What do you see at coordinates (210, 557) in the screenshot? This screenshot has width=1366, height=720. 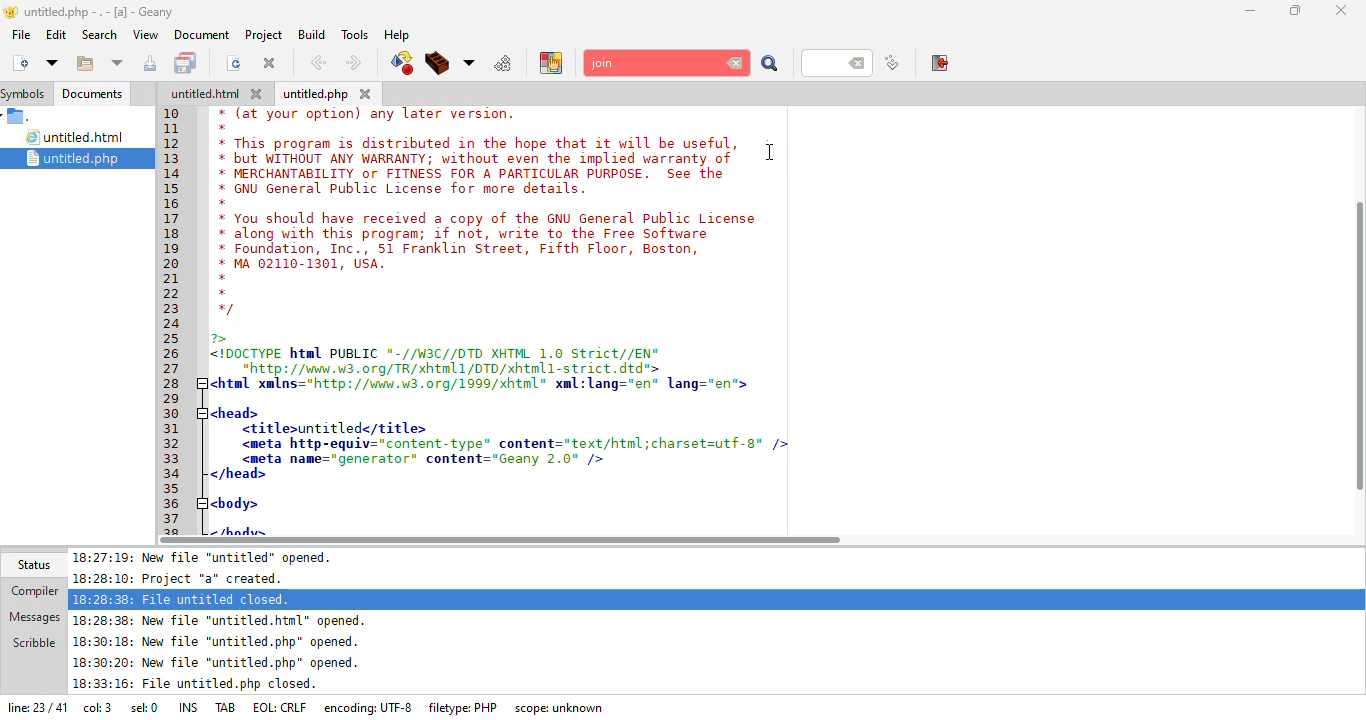 I see `18:27:19: New file "untitled" opened.` at bounding box center [210, 557].